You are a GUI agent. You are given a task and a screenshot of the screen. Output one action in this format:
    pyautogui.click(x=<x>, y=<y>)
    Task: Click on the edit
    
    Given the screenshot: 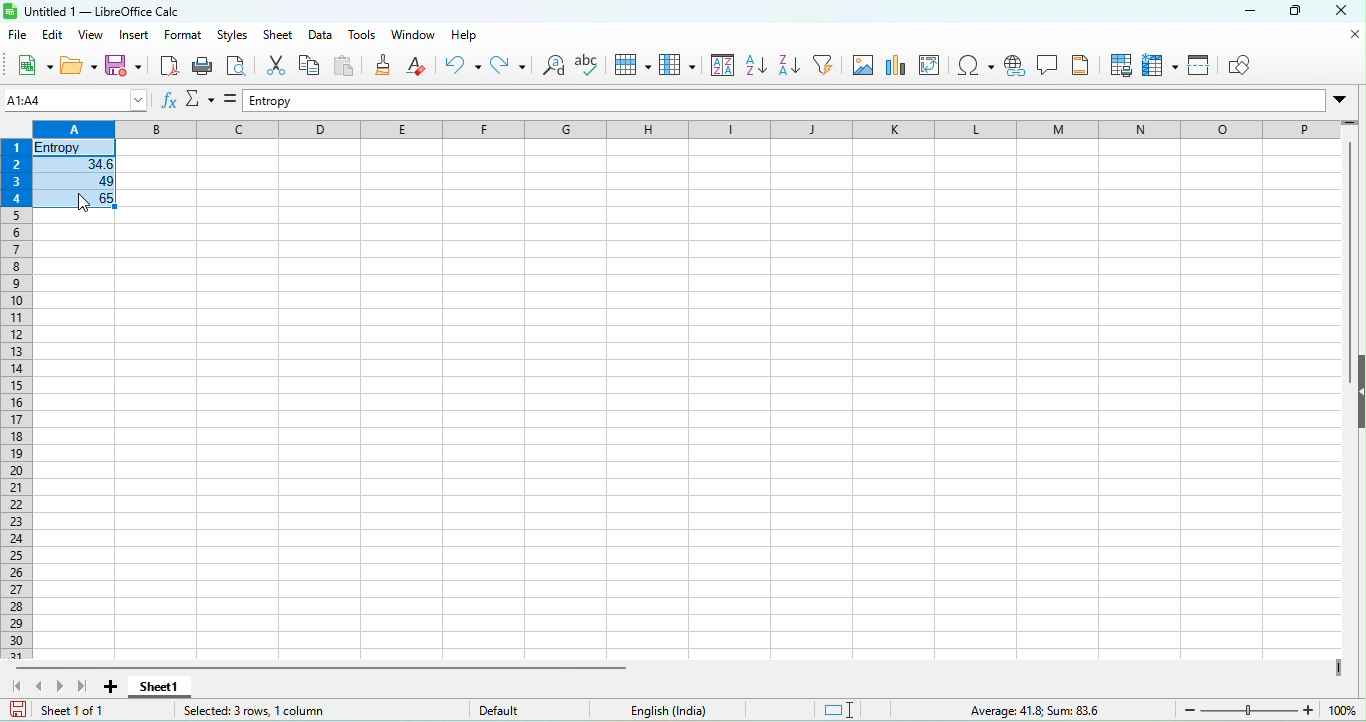 What is the action you would take?
    pyautogui.click(x=54, y=37)
    